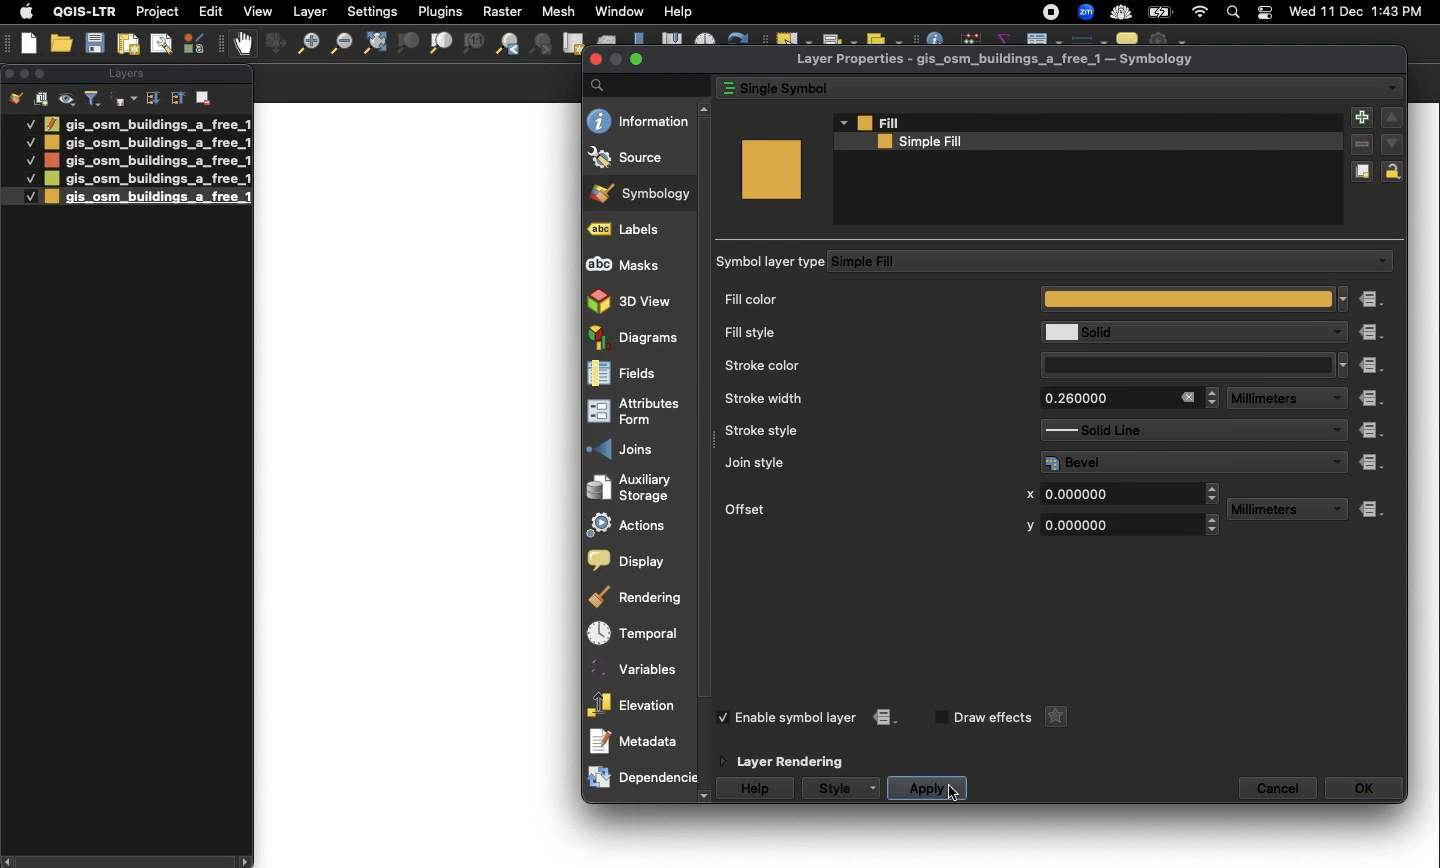  What do you see at coordinates (128, 44) in the screenshot?
I see `New printout layer ` at bounding box center [128, 44].